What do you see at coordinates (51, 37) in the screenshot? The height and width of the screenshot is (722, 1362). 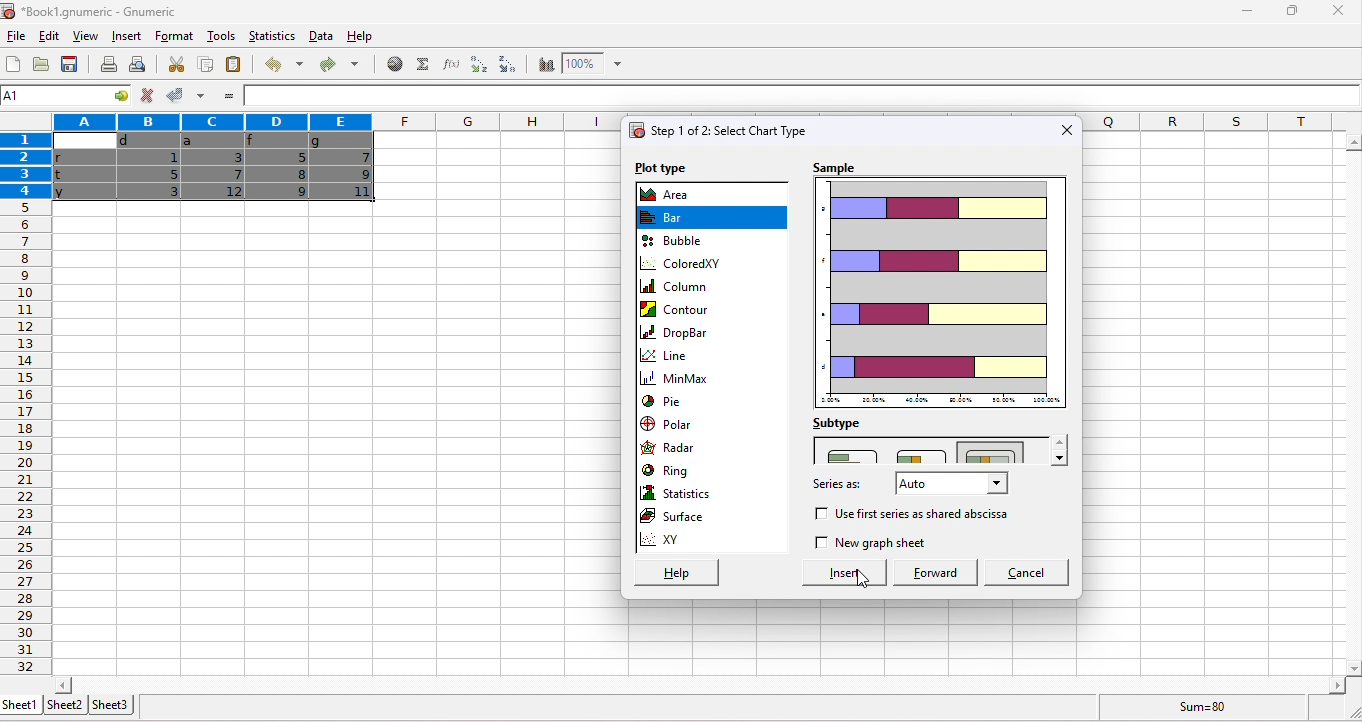 I see `edit` at bounding box center [51, 37].